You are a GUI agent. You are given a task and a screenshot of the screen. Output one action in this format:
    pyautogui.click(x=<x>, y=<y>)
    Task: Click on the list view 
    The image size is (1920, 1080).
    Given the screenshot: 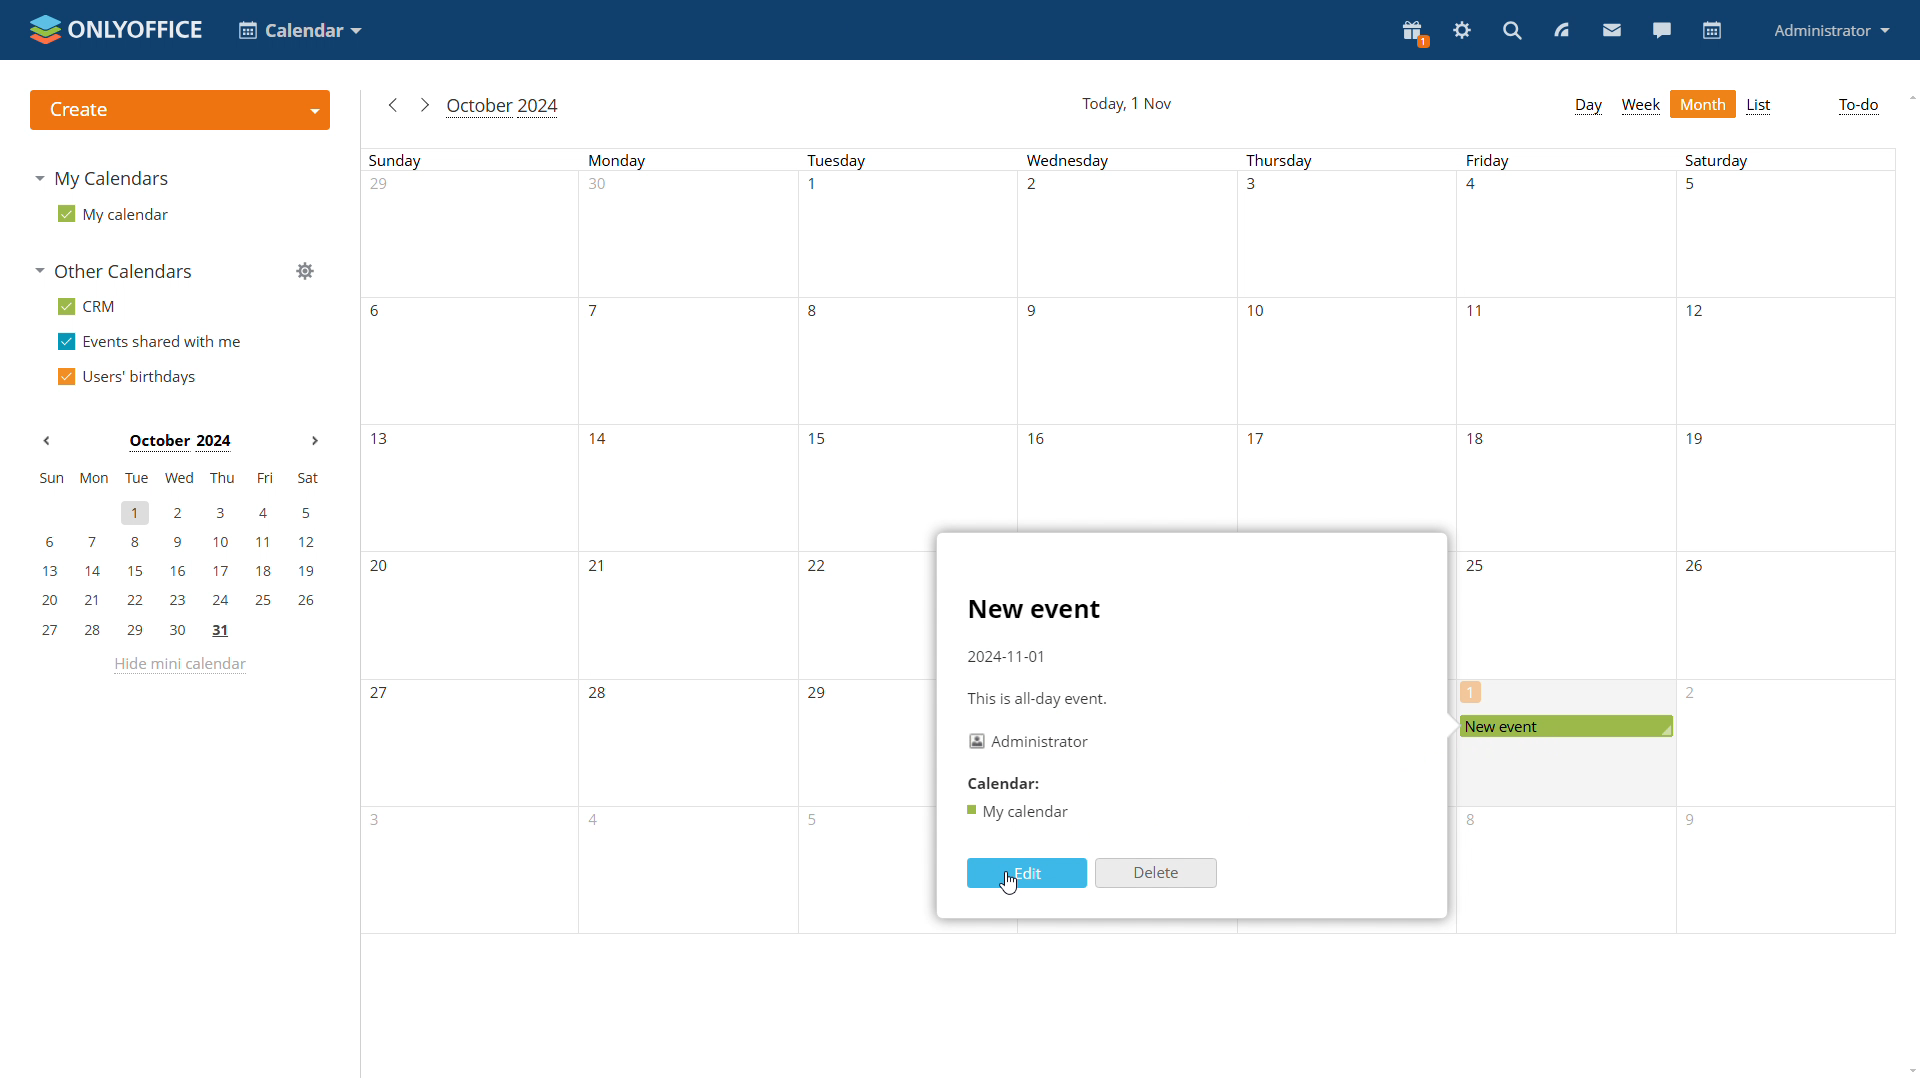 What is the action you would take?
    pyautogui.click(x=1761, y=105)
    